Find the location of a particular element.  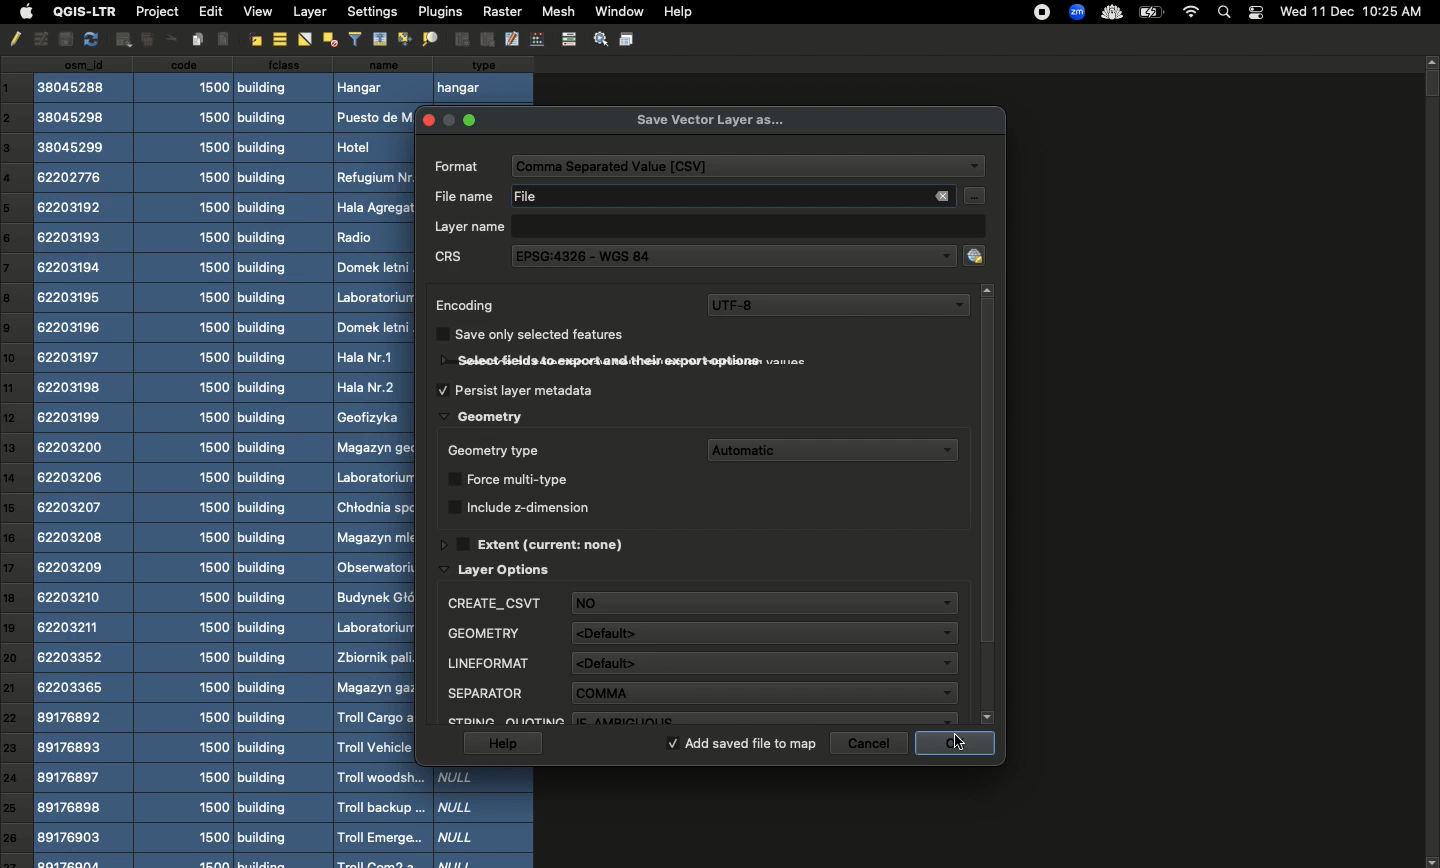

FID is located at coordinates (698, 629).